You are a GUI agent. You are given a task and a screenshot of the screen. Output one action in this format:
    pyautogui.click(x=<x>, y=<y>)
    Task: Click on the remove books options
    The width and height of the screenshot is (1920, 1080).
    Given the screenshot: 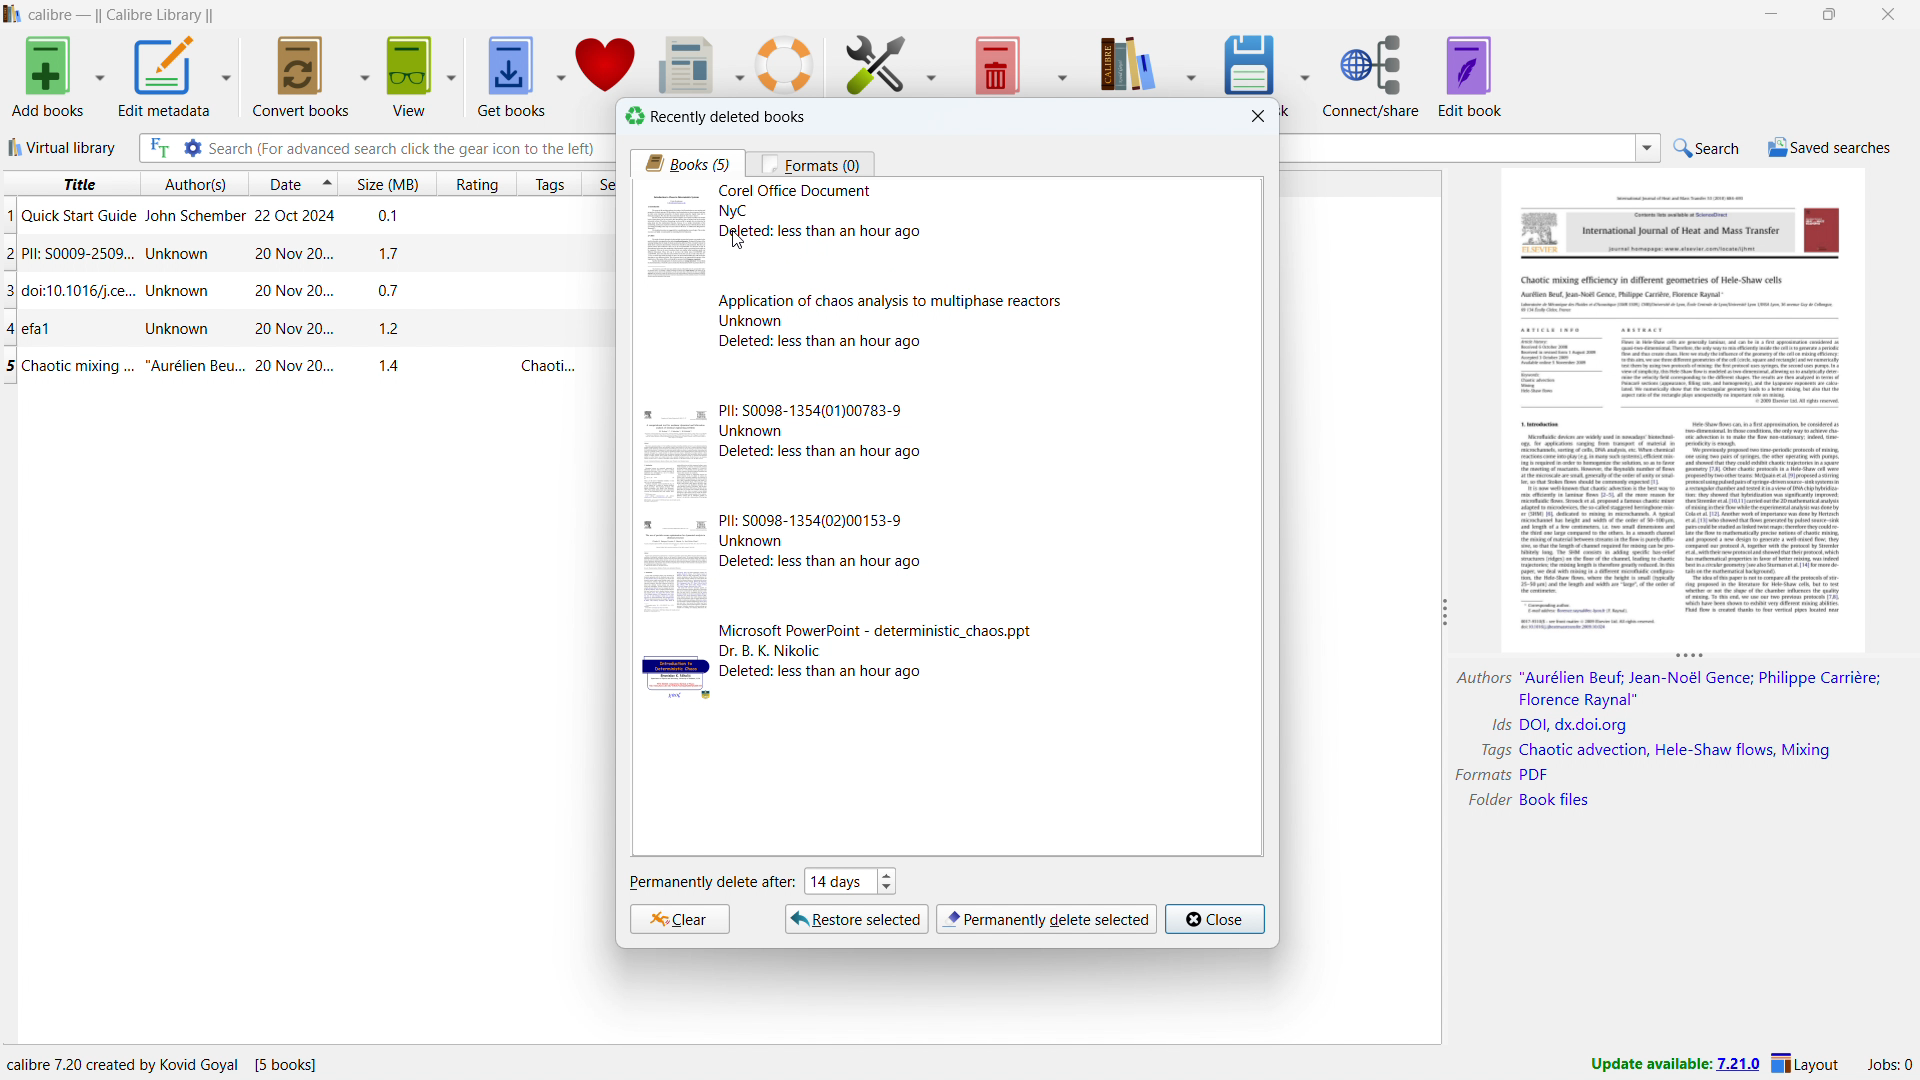 What is the action you would take?
    pyautogui.click(x=1060, y=60)
    